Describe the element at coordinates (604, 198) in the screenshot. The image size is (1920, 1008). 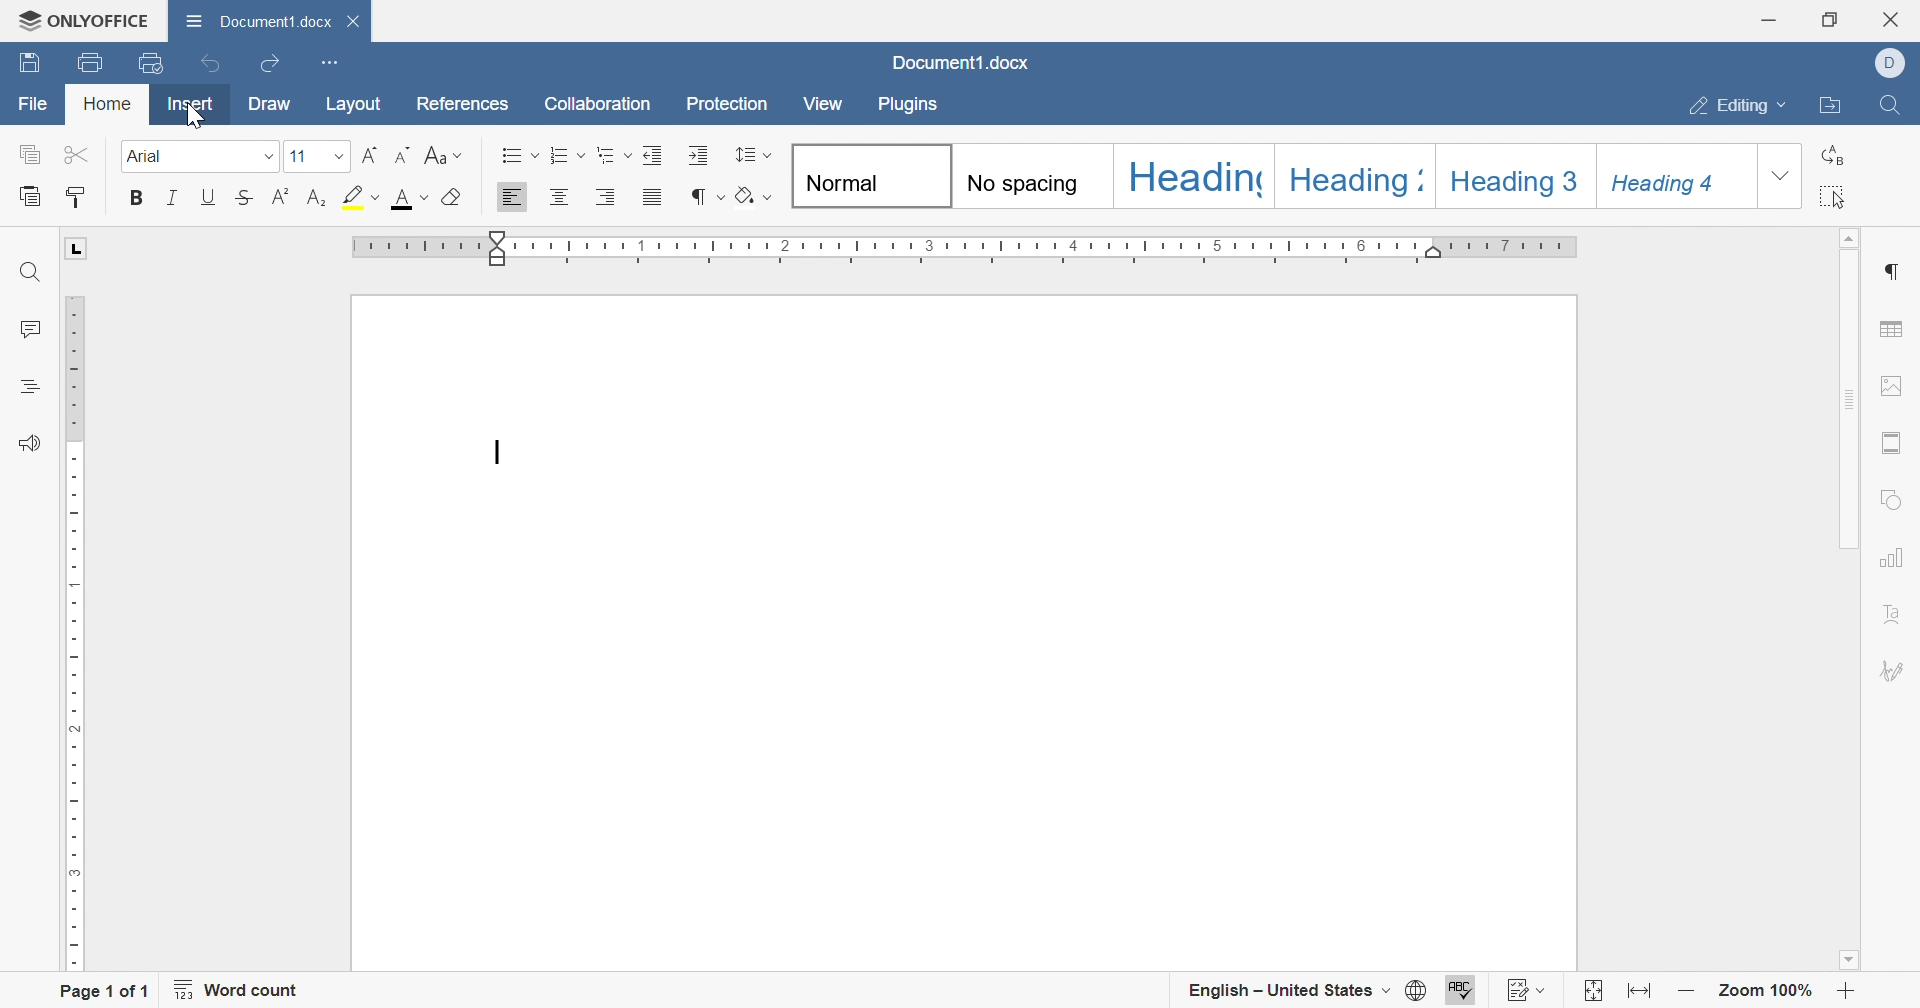
I see `Align left` at that location.